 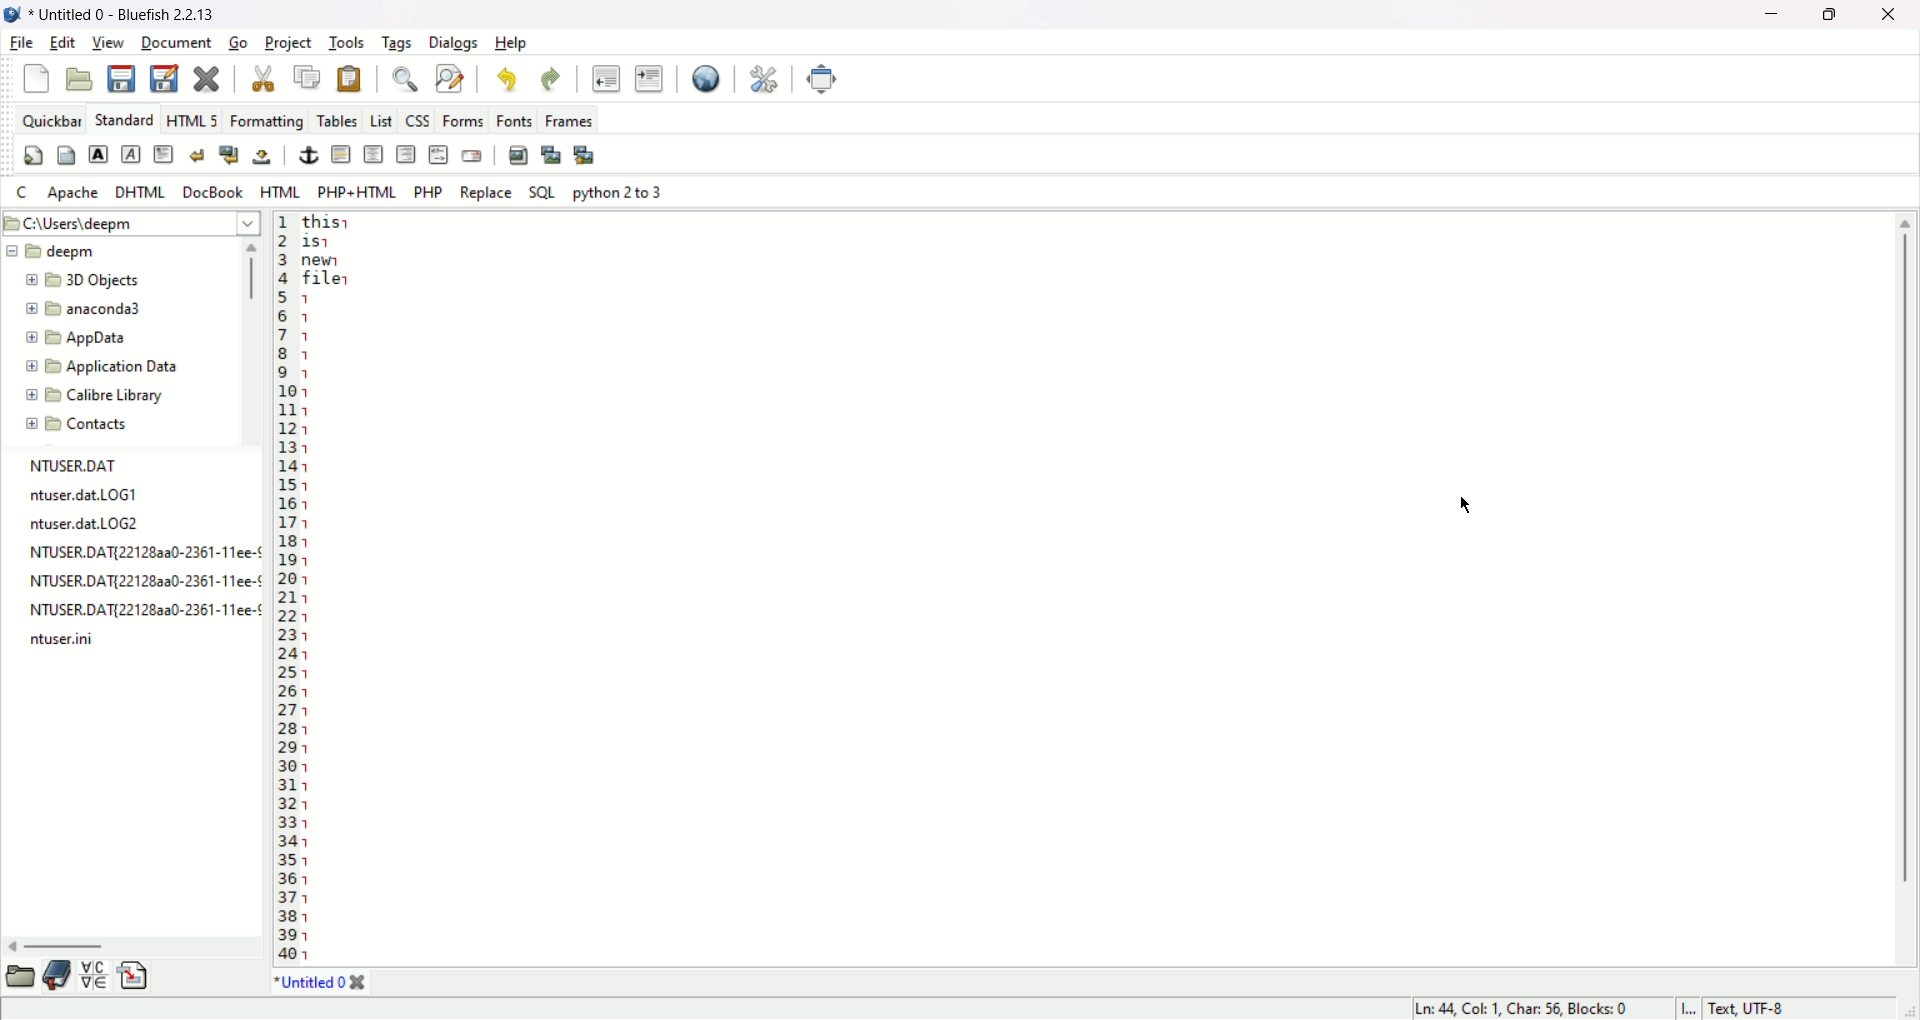 I want to click on PHP, so click(x=432, y=191).